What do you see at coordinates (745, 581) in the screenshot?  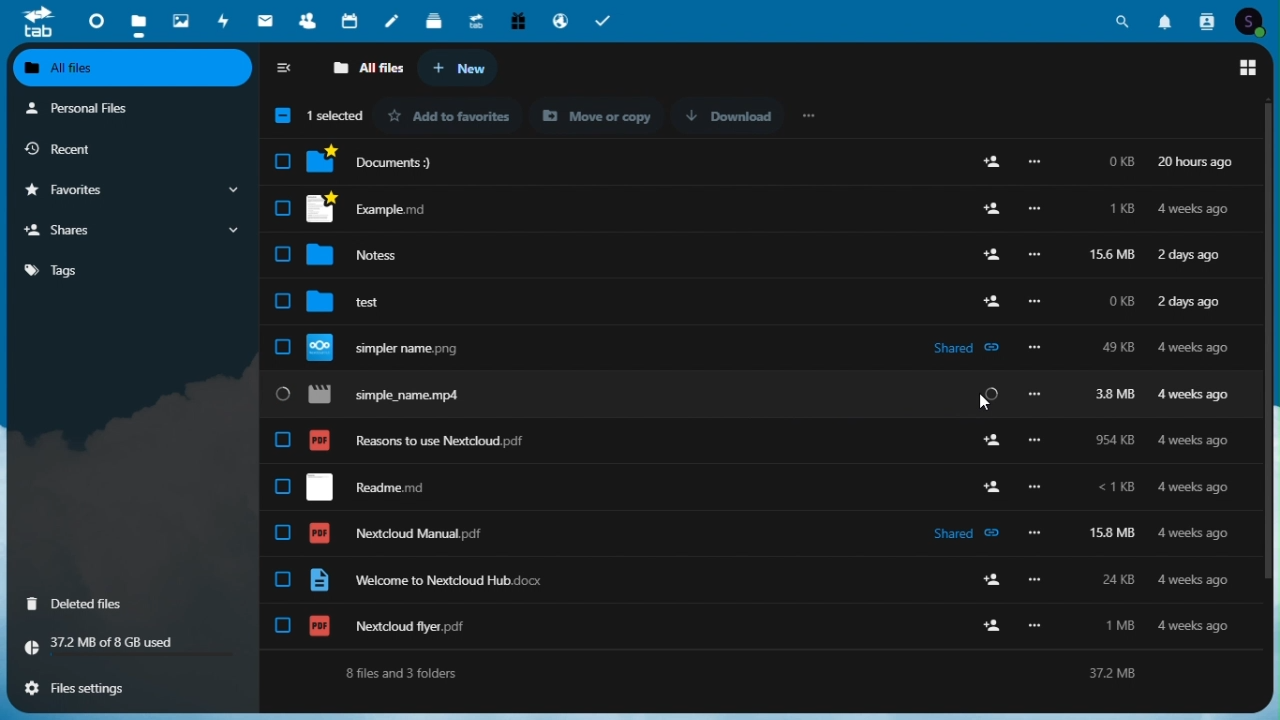 I see `Welcome to notebook hub` at bounding box center [745, 581].